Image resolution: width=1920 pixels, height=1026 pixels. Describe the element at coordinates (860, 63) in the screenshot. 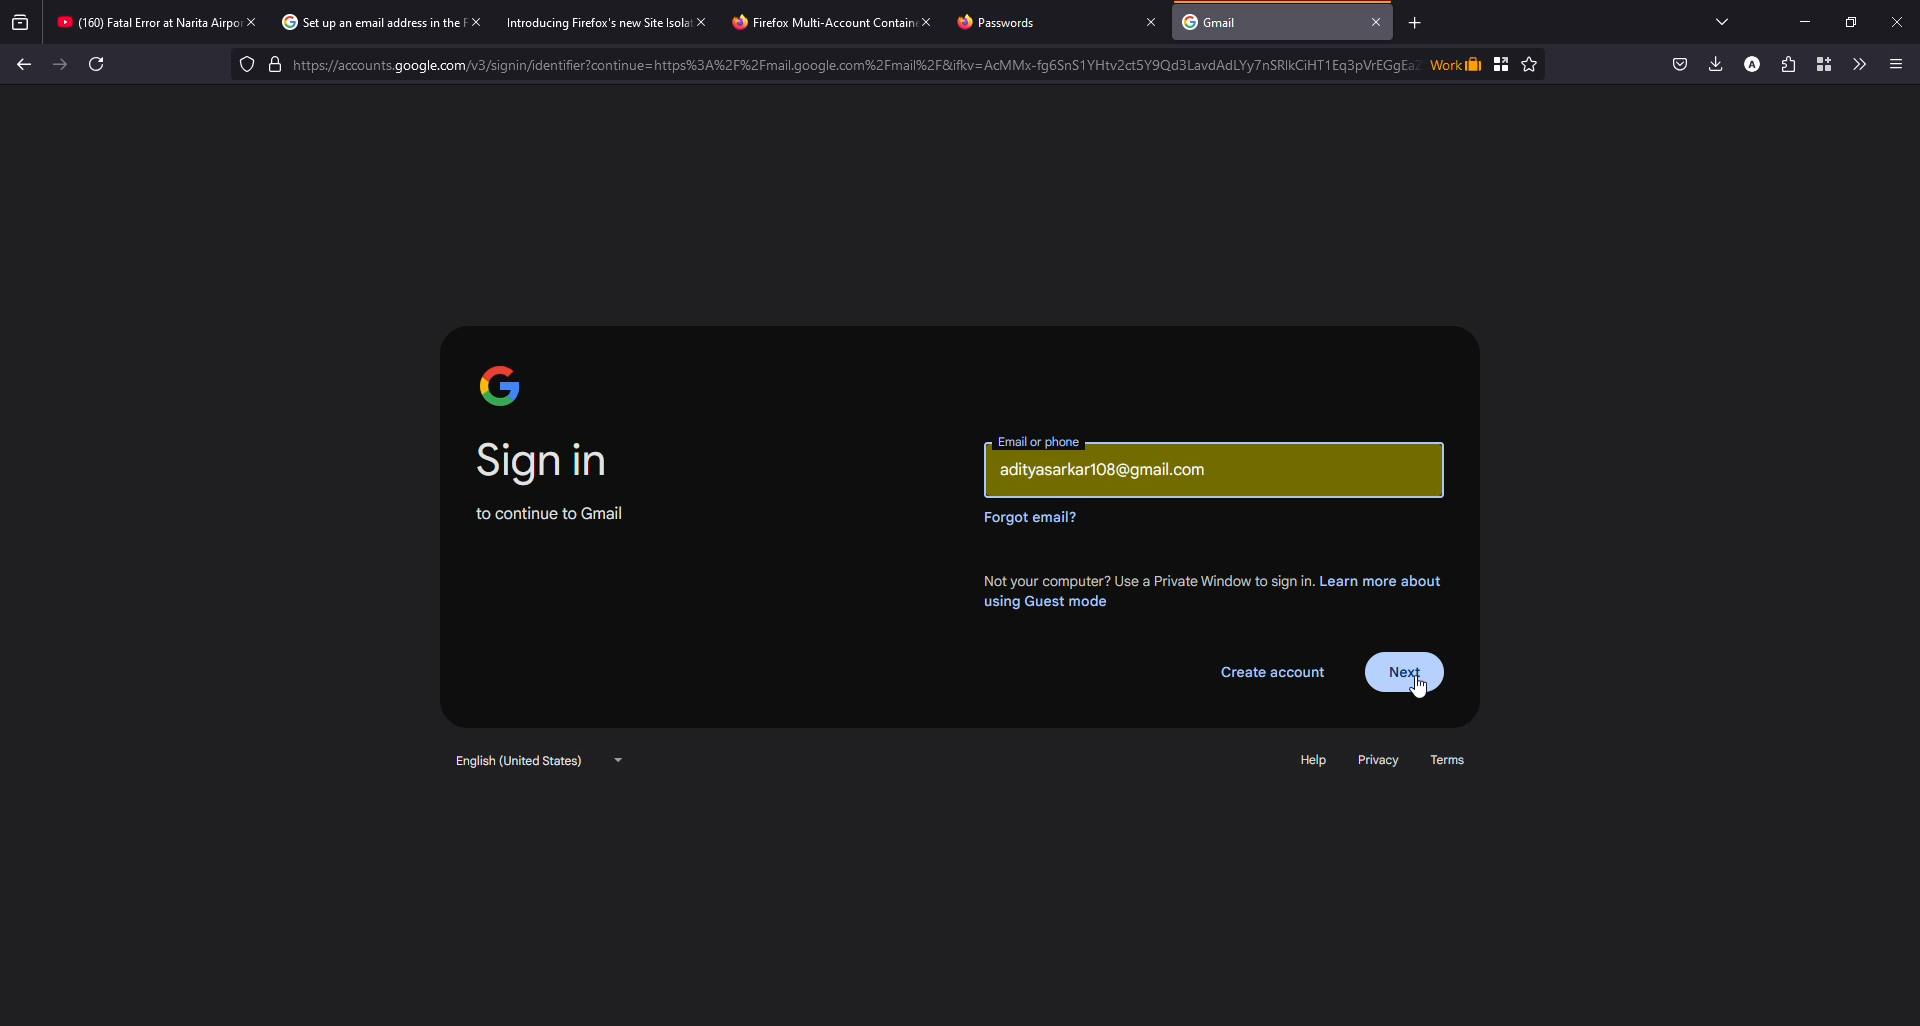

I see `Lock` at that location.